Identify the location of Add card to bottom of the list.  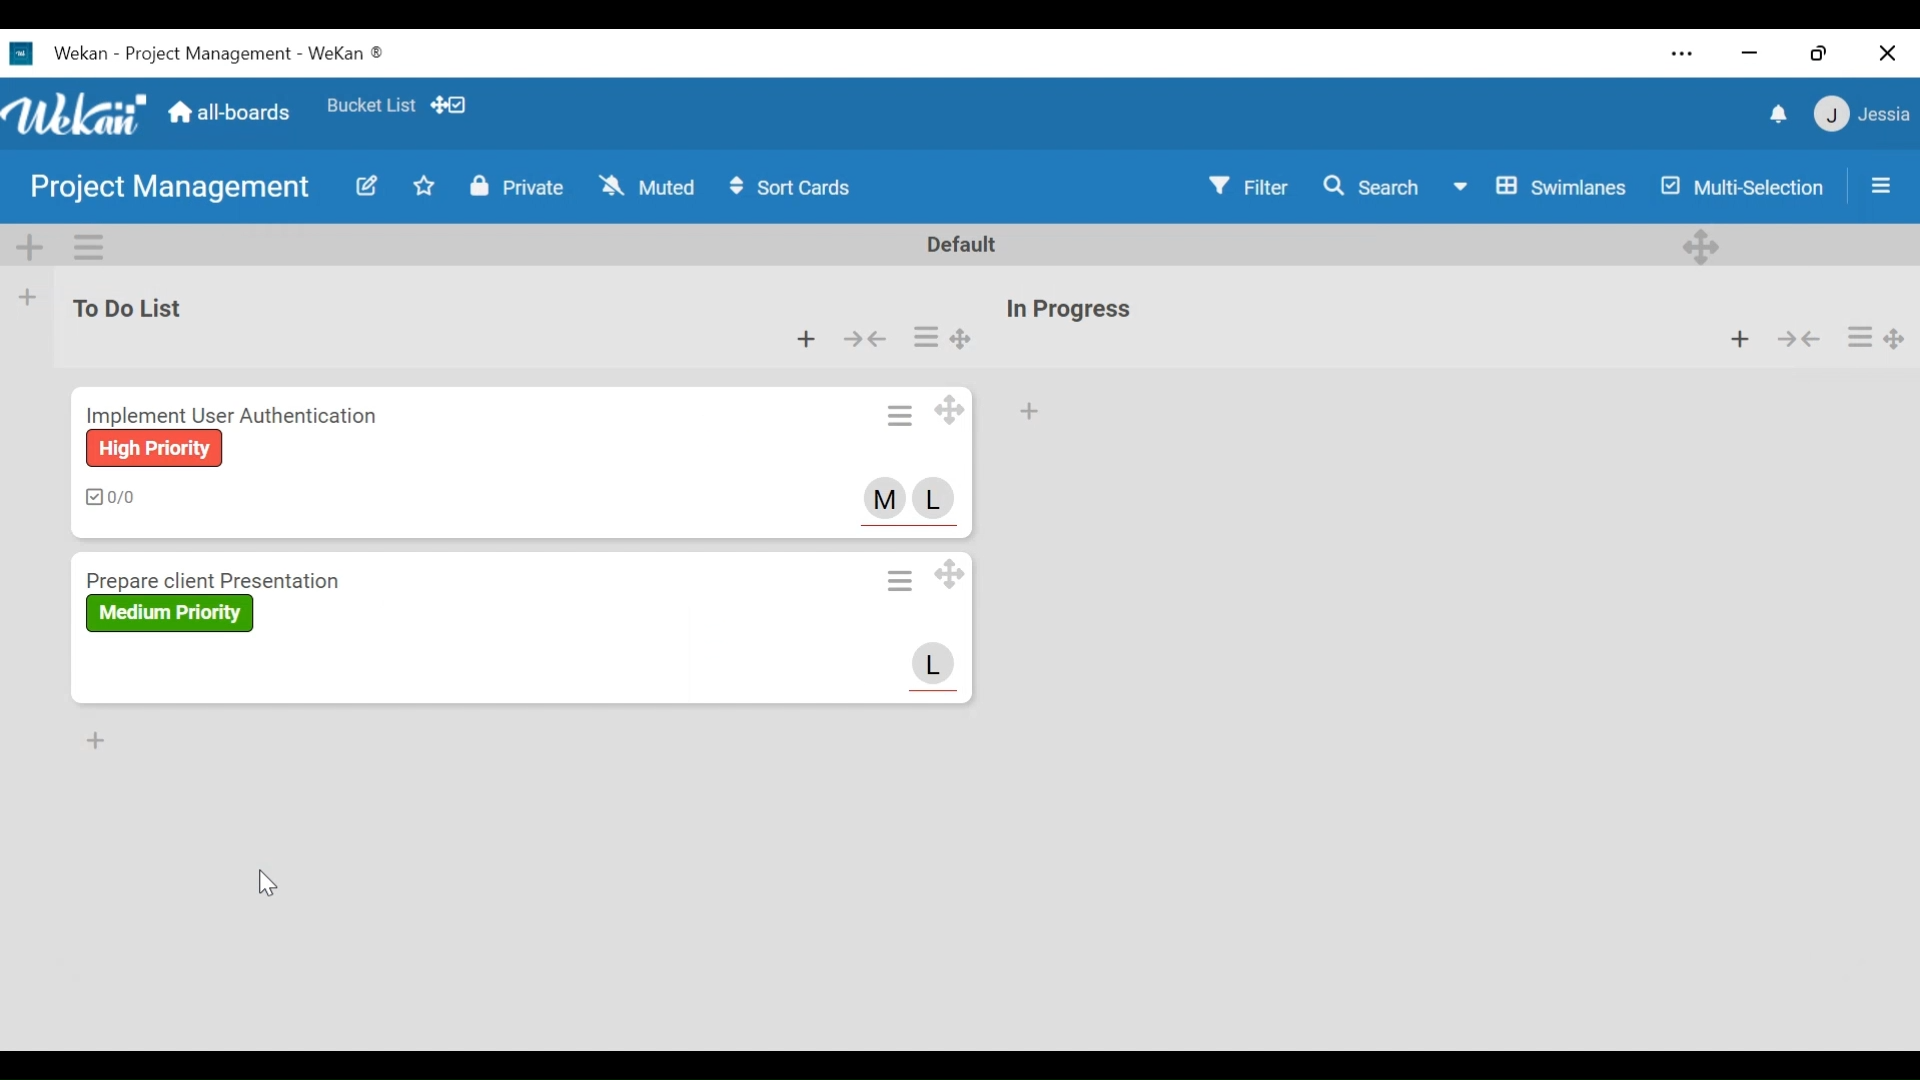
(1027, 412).